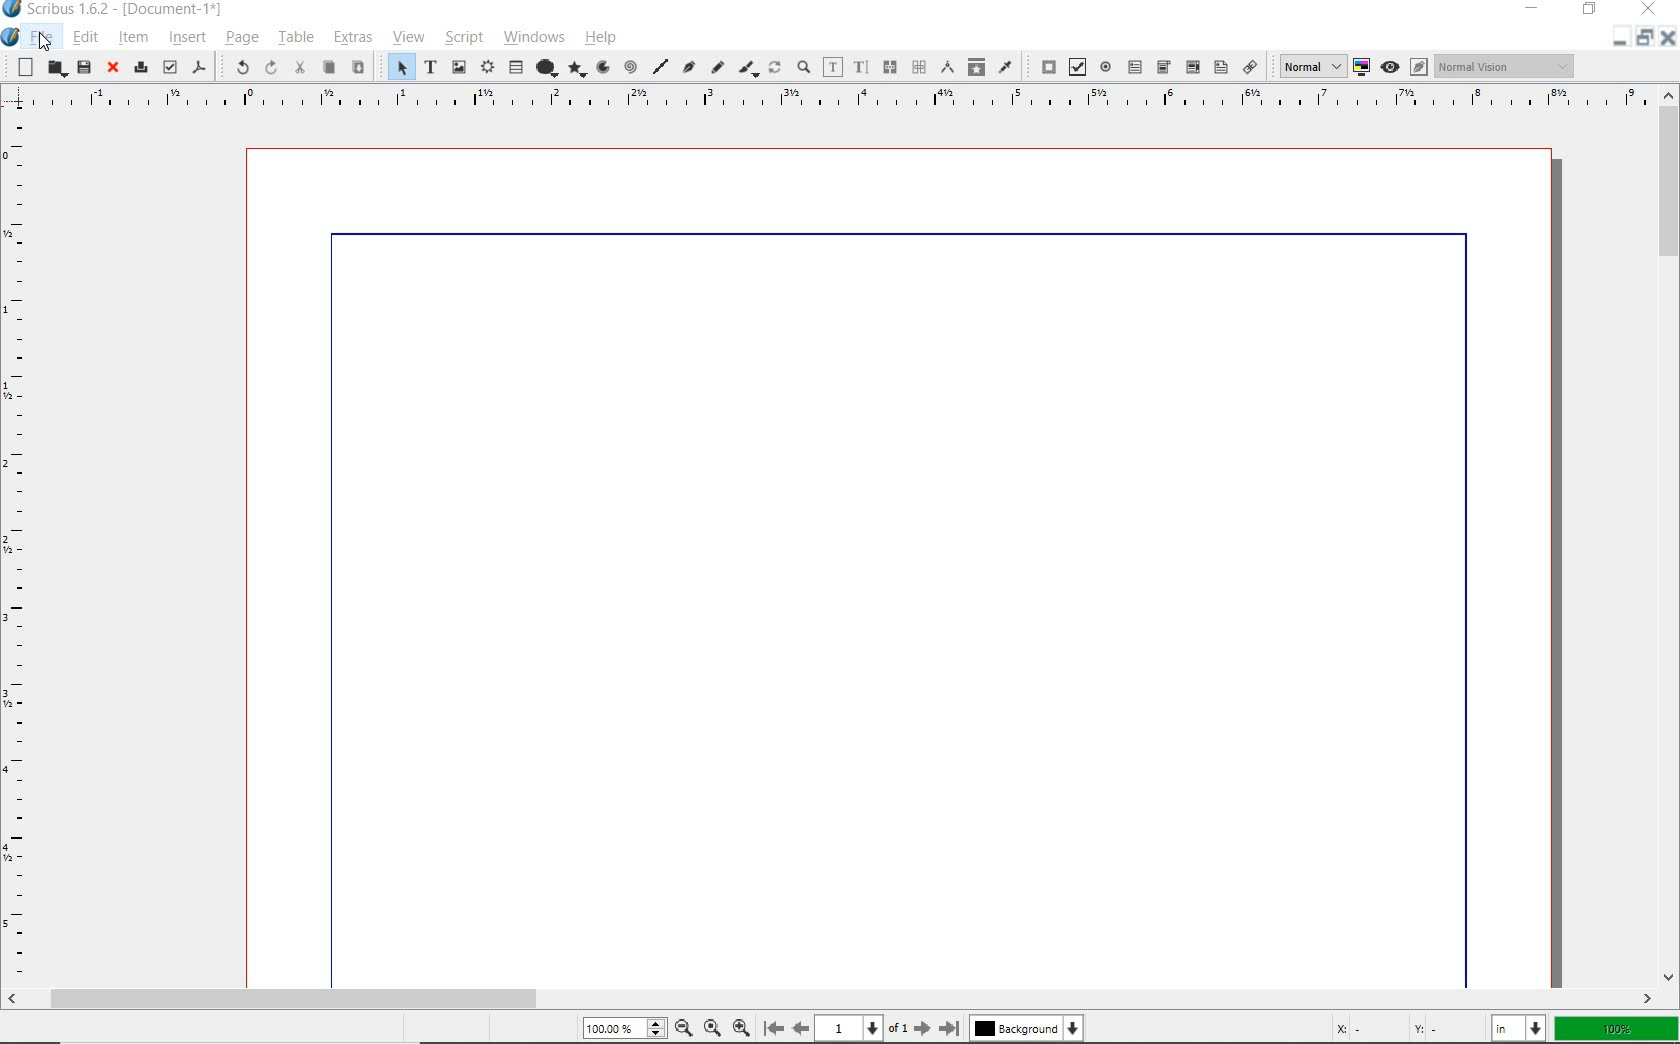 The height and width of the screenshot is (1044, 1680). I want to click on pdf combo box, so click(1191, 66).